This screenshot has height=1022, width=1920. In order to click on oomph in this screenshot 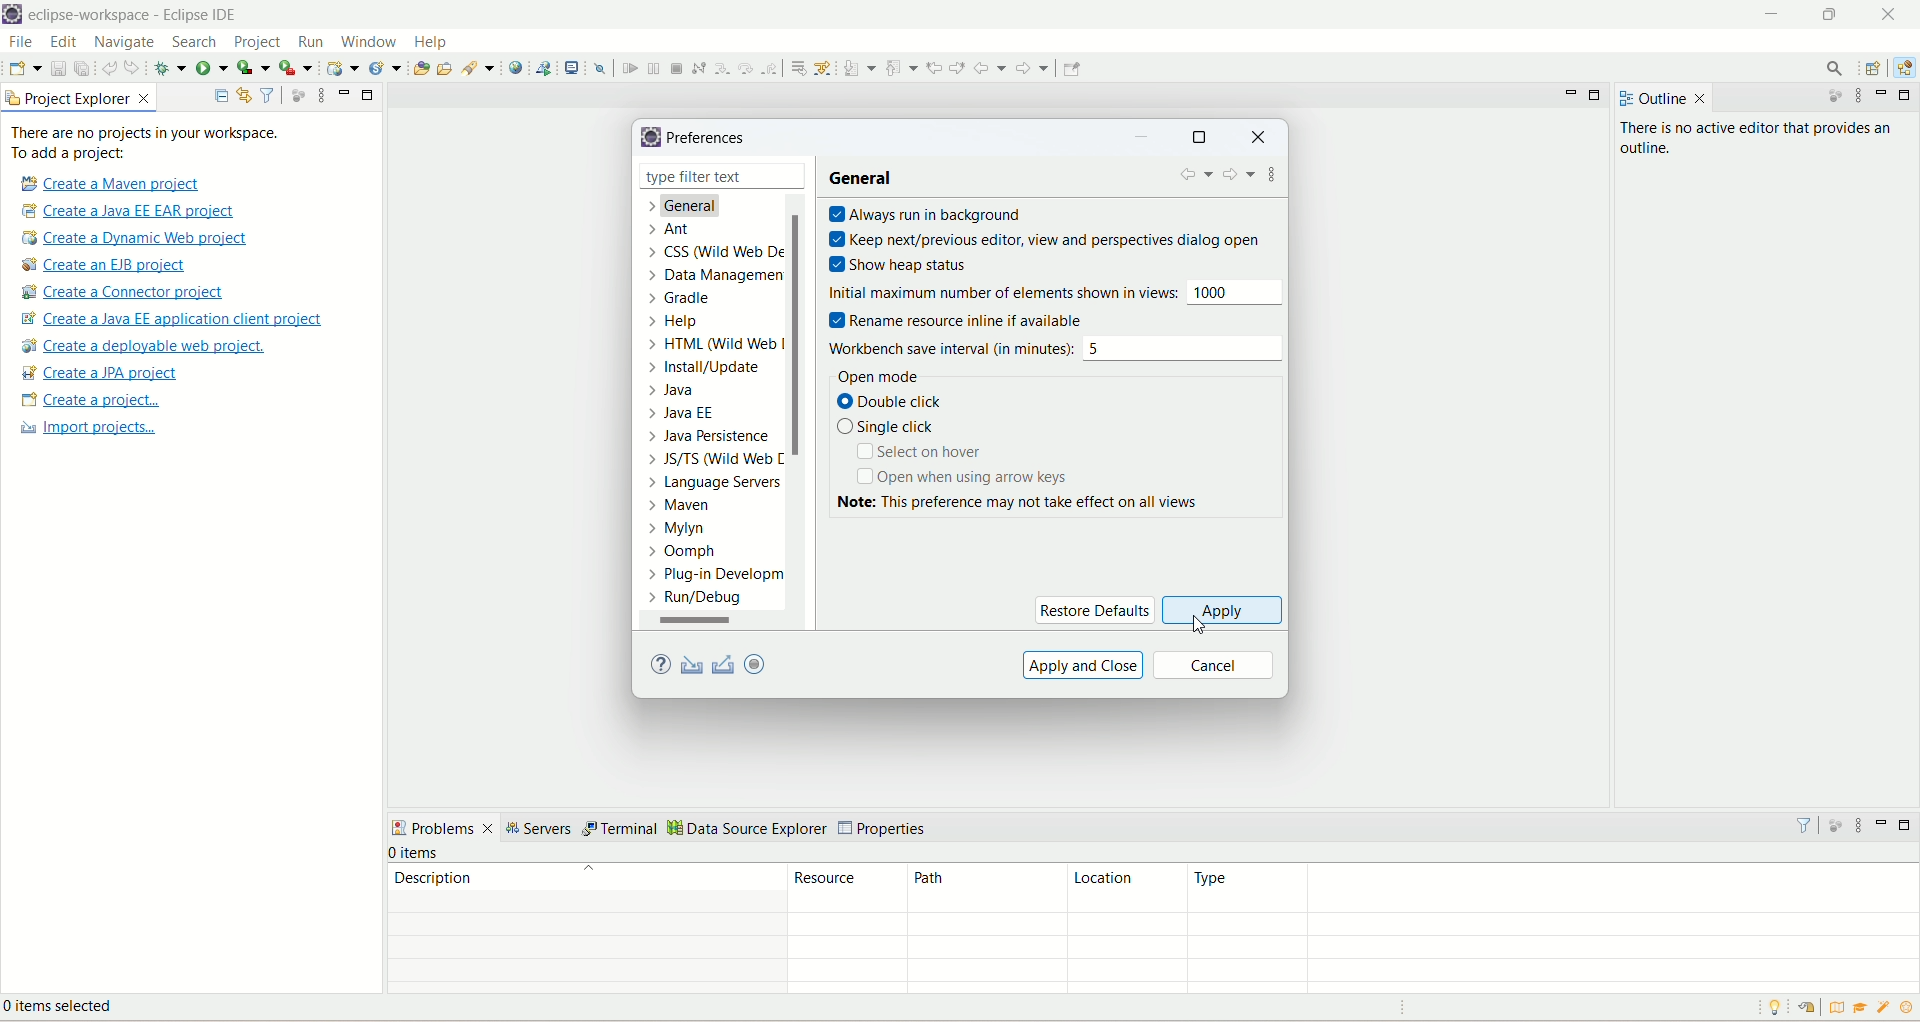, I will do `click(683, 552)`.